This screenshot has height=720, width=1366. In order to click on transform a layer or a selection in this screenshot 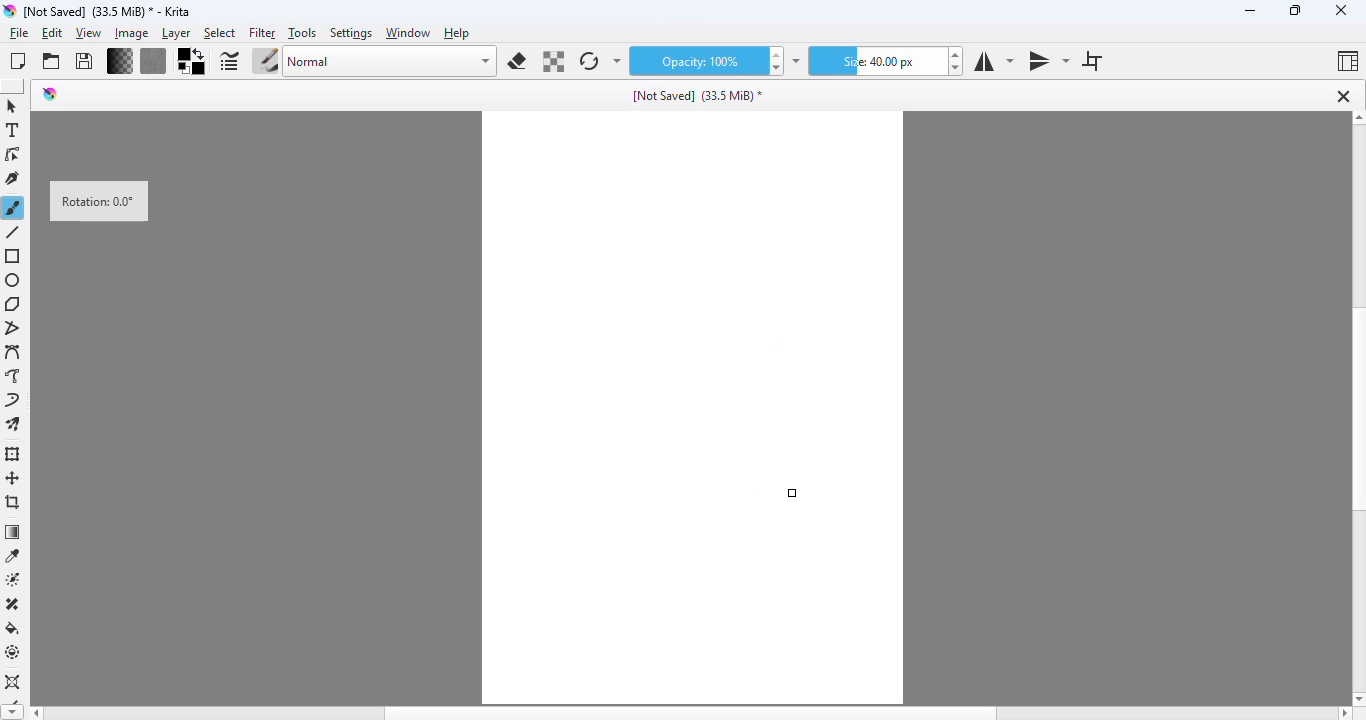, I will do `click(13, 453)`.